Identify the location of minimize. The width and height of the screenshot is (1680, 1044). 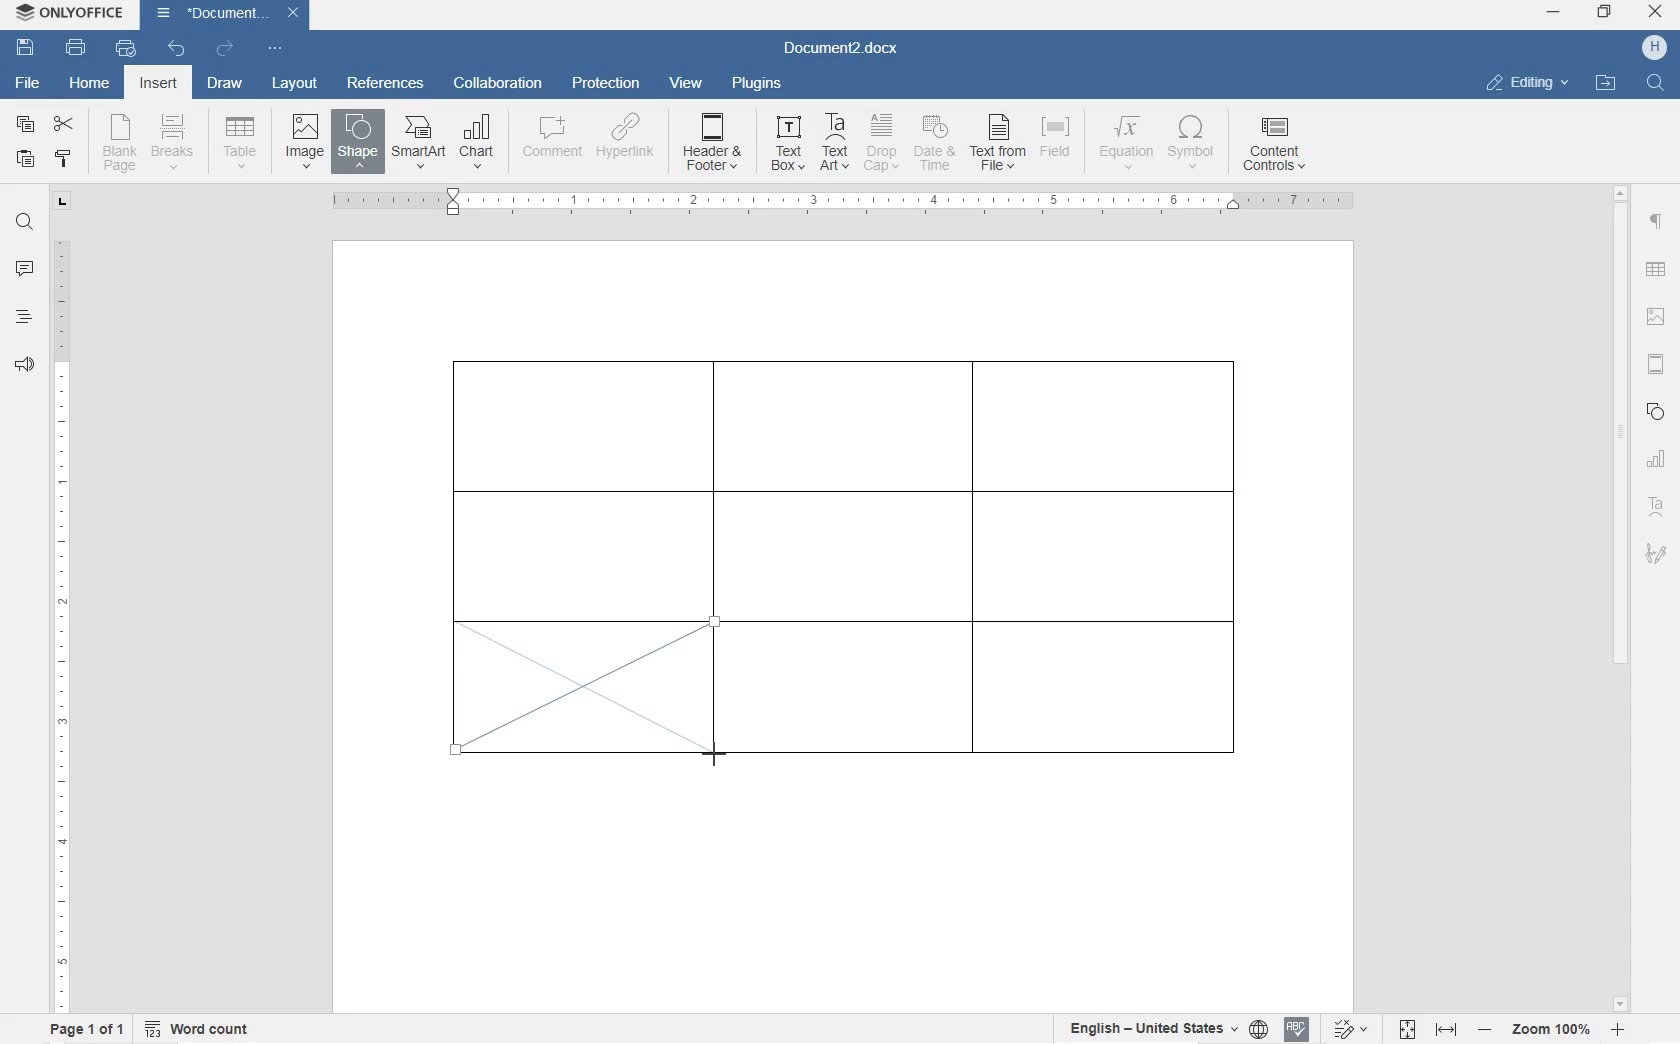
(1553, 12).